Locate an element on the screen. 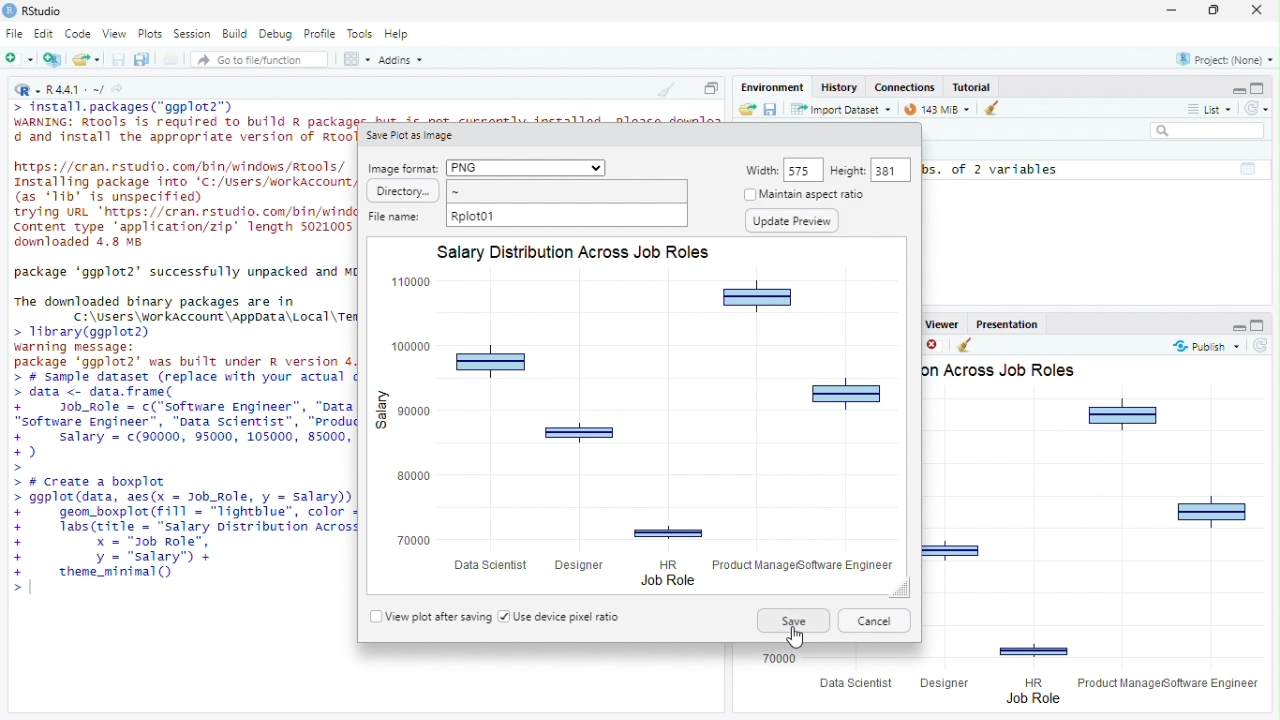  Maximize is located at coordinates (1210, 11).